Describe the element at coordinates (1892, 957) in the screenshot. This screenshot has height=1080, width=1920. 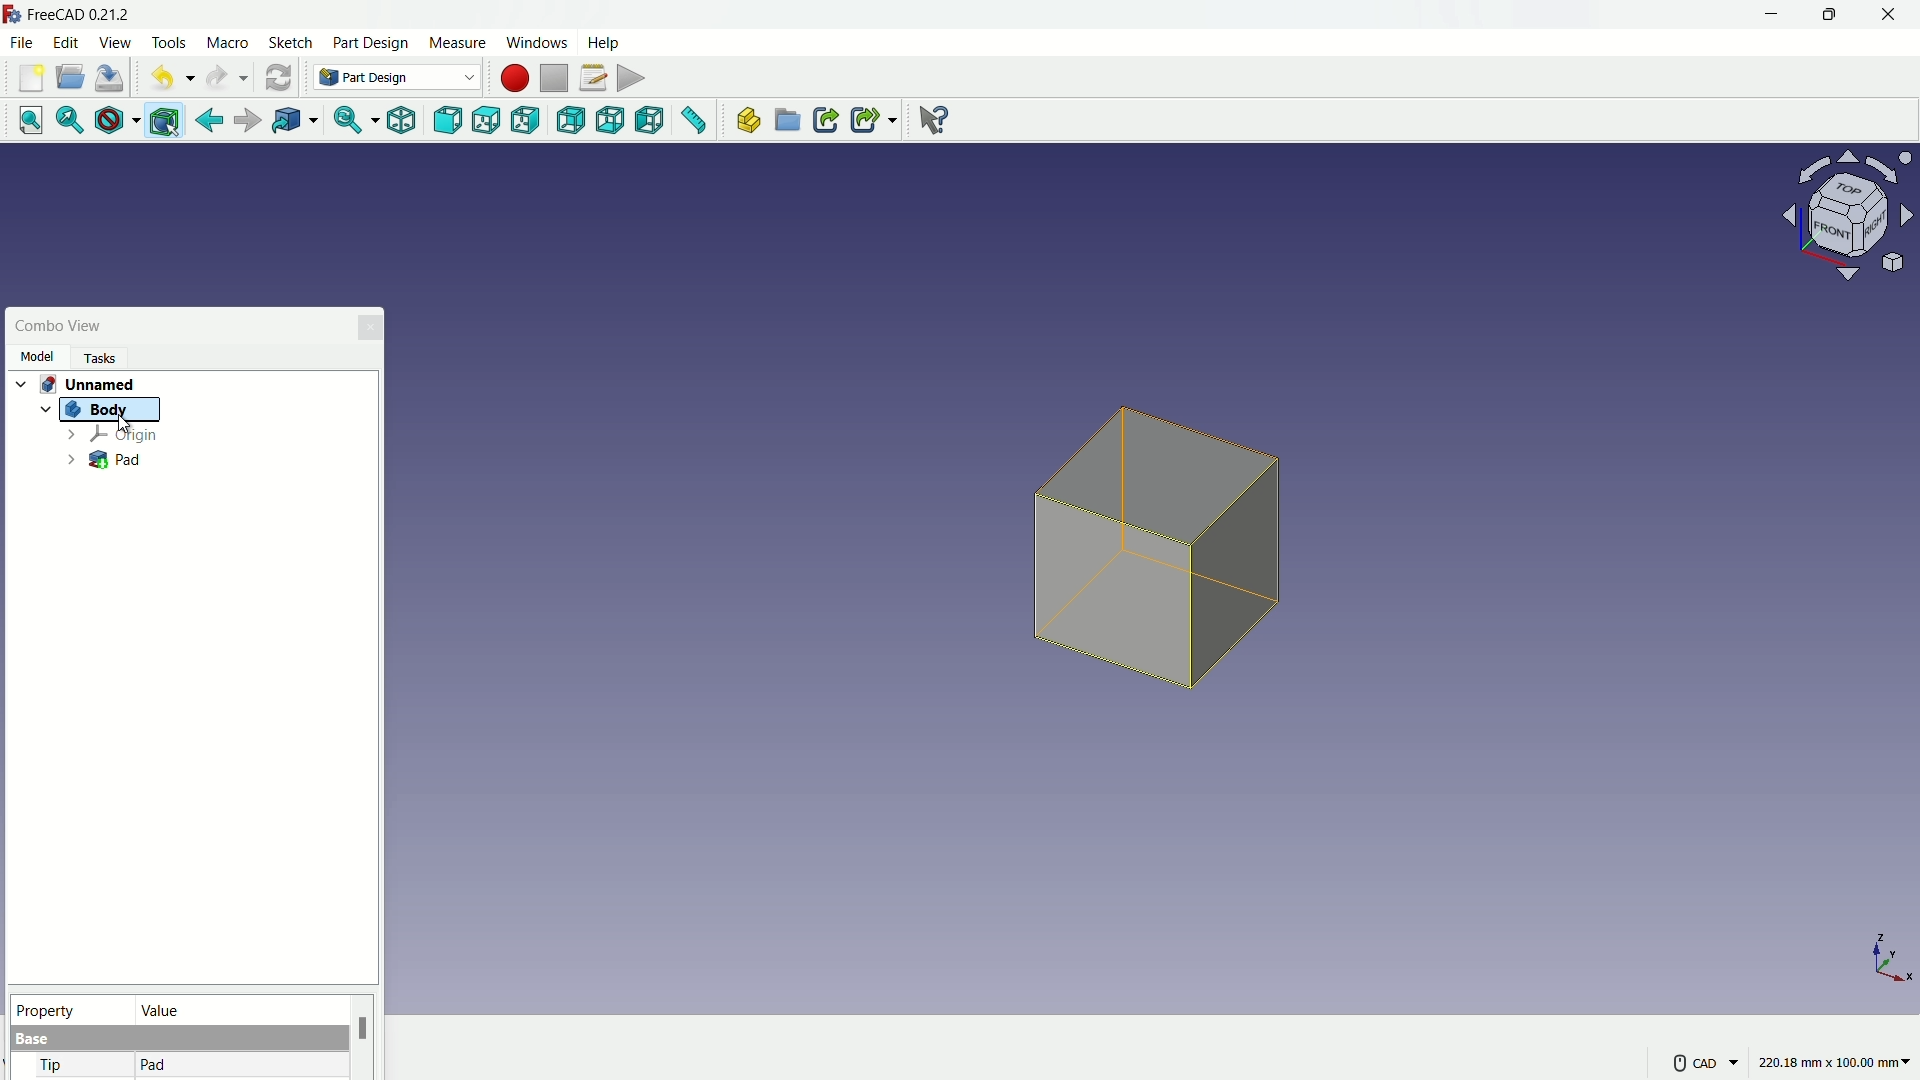
I see `axis` at that location.